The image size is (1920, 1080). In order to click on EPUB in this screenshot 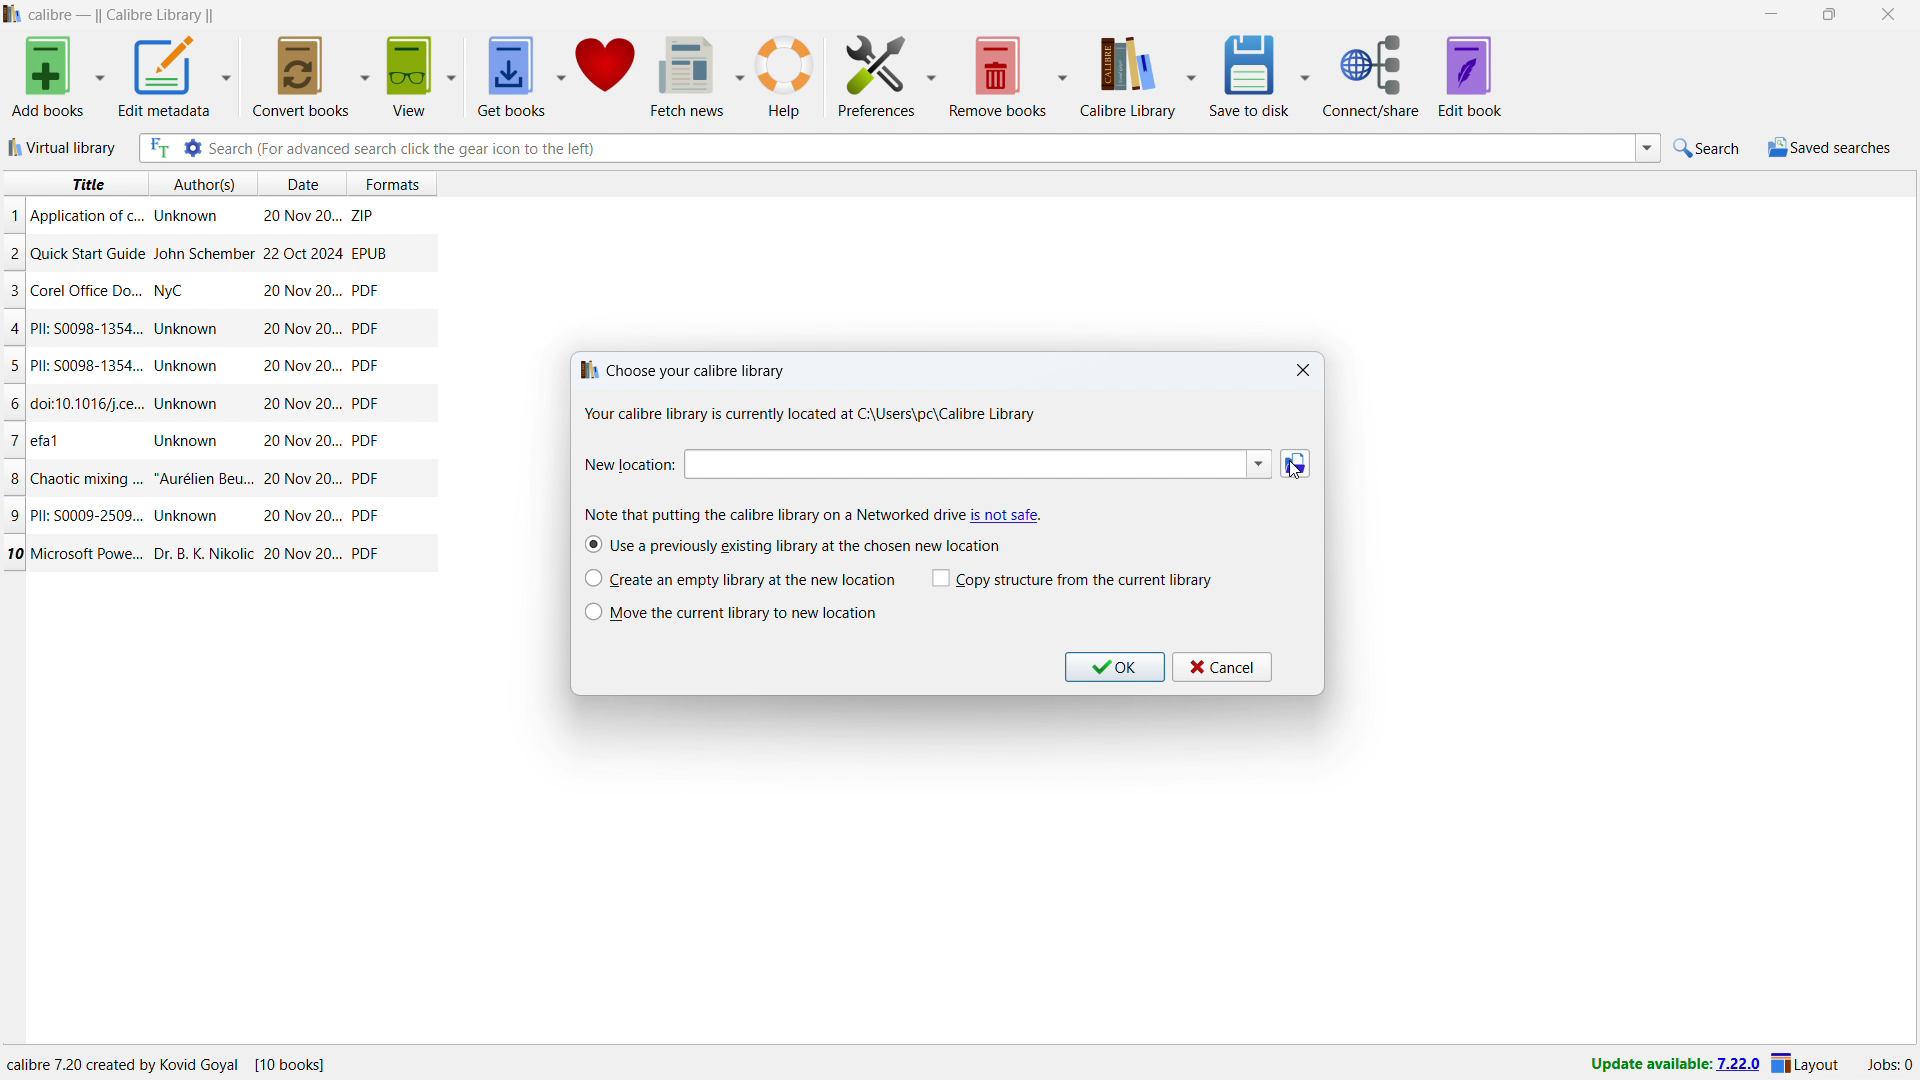, I will do `click(369, 252)`.